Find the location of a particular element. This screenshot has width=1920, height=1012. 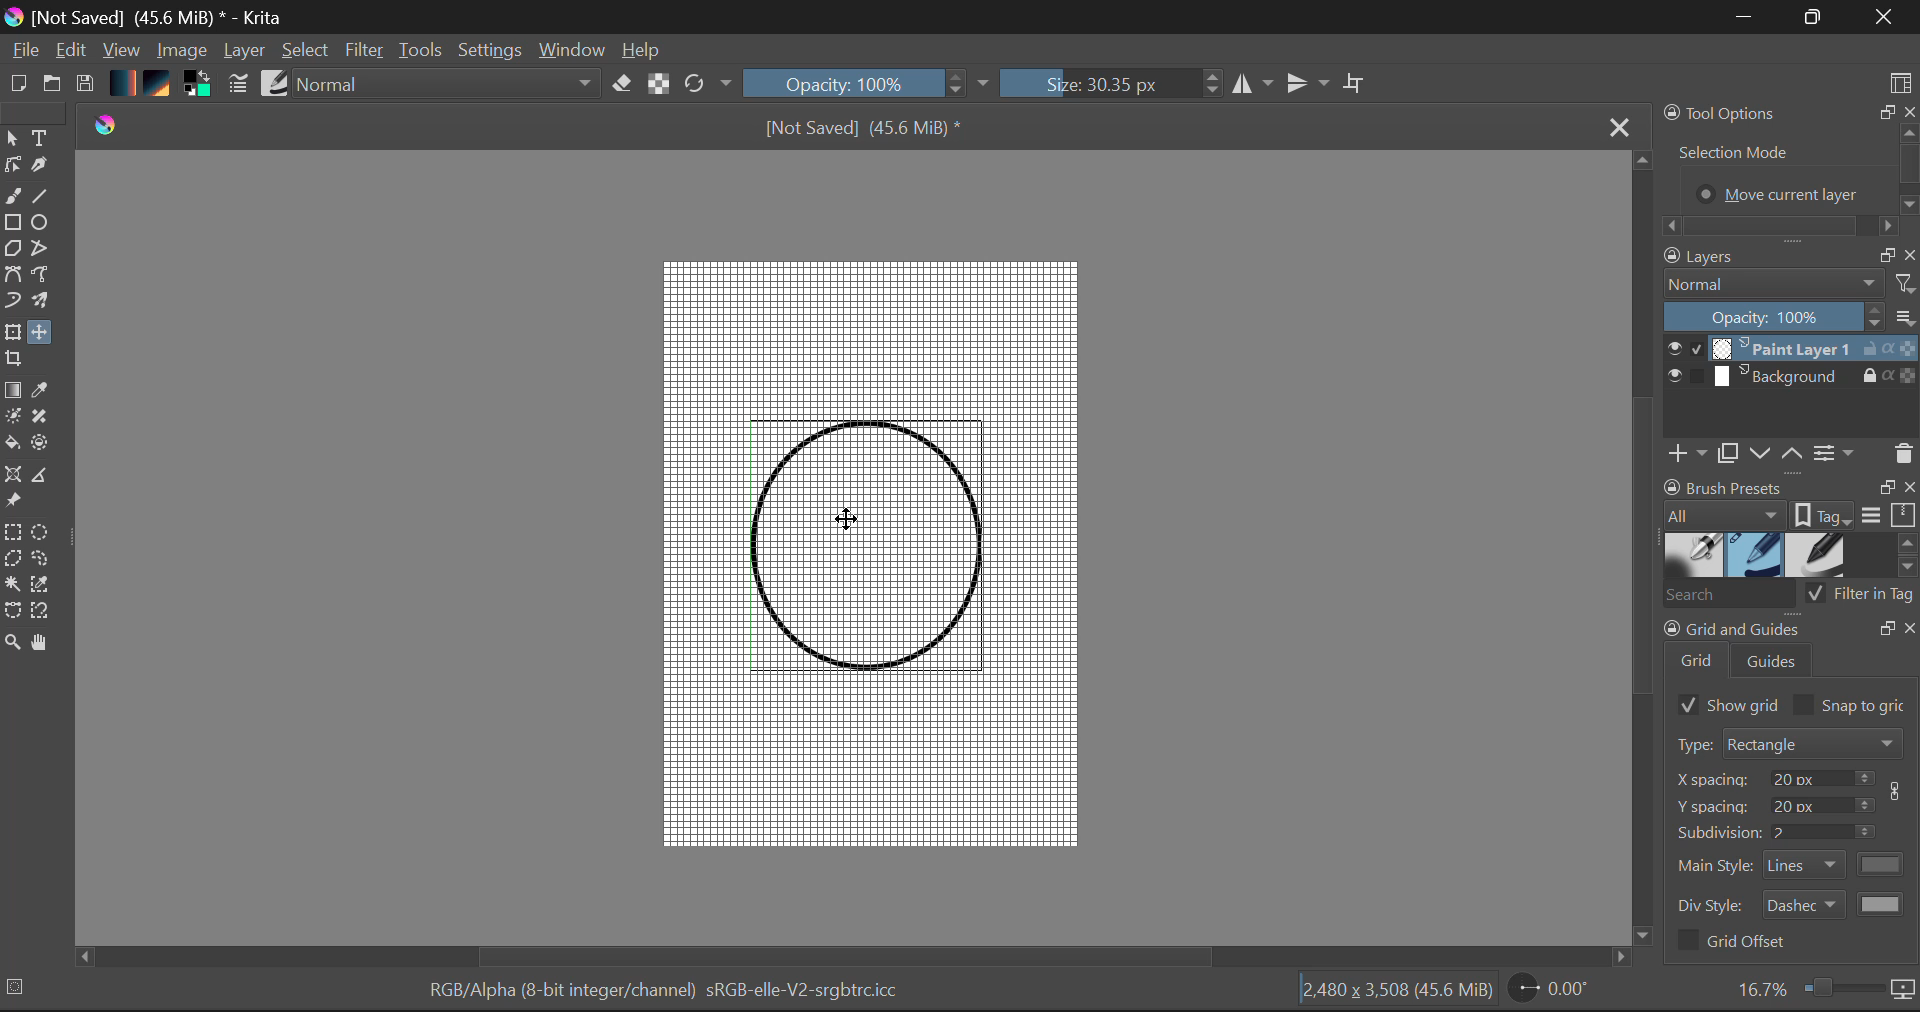

View is located at coordinates (122, 50).